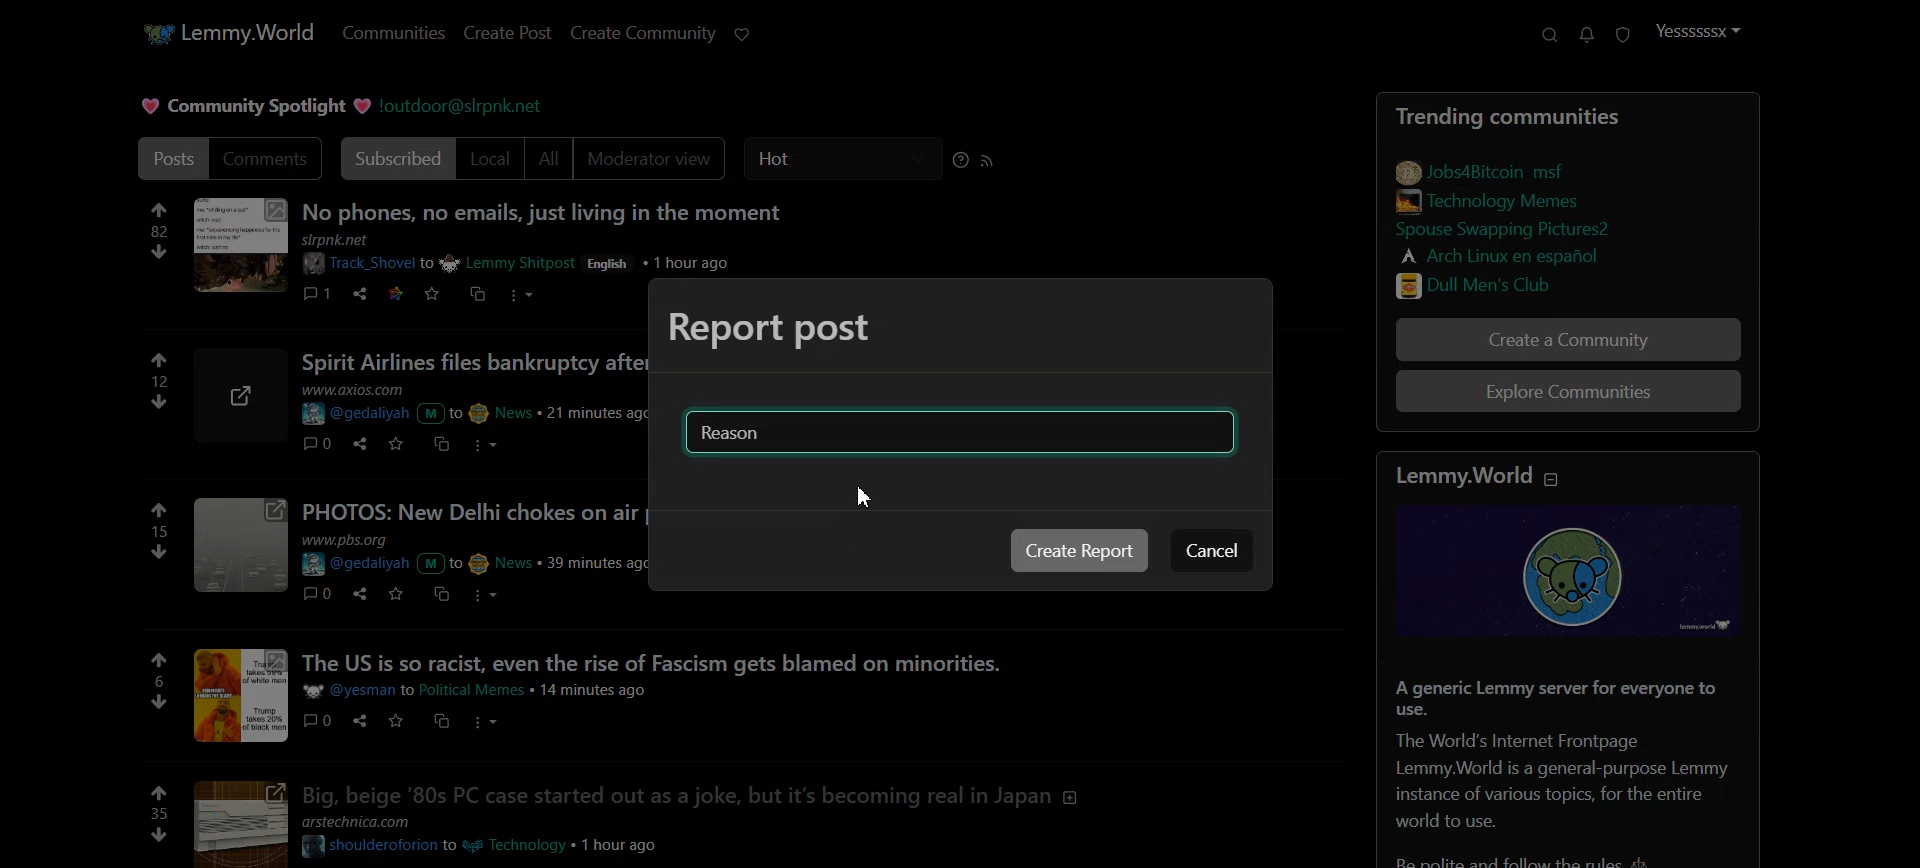 The width and height of the screenshot is (1920, 868). Describe the element at coordinates (1527, 231) in the screenshot. I see `link` at that location.